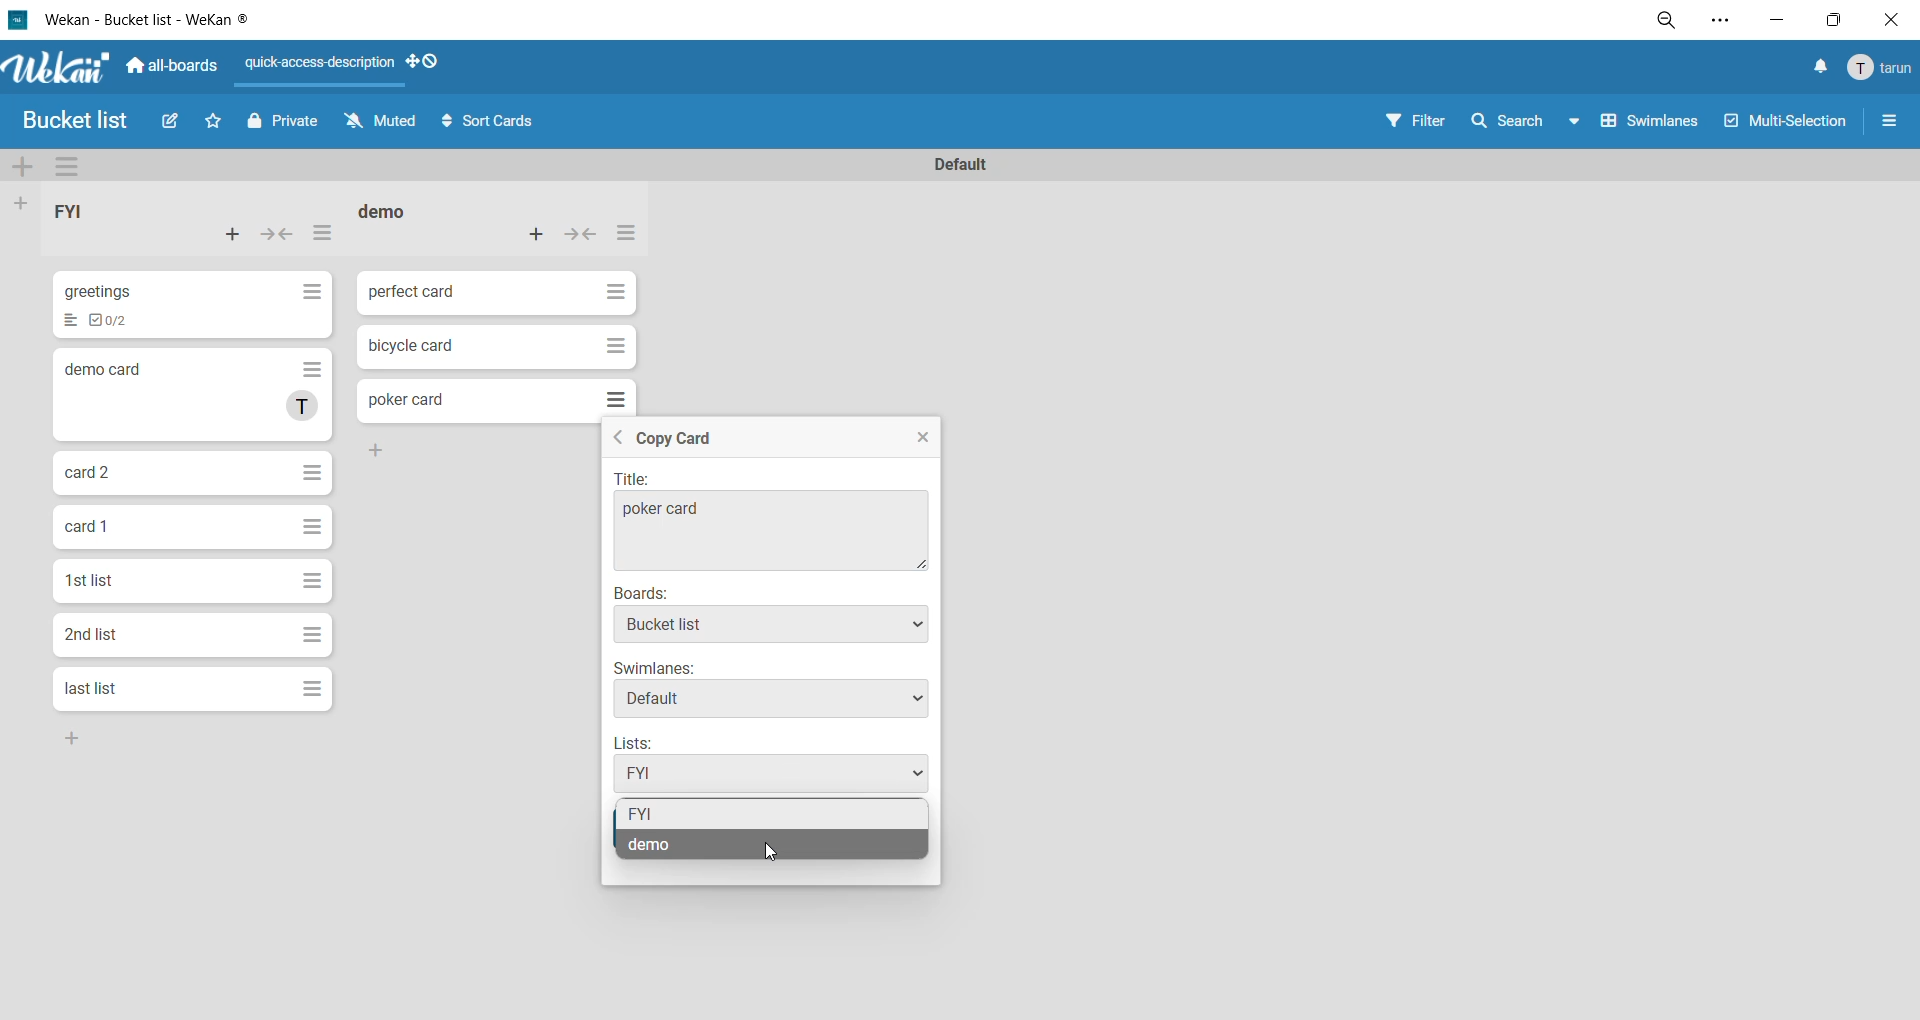  I want to click on swimlanes, so click(1654, 125).